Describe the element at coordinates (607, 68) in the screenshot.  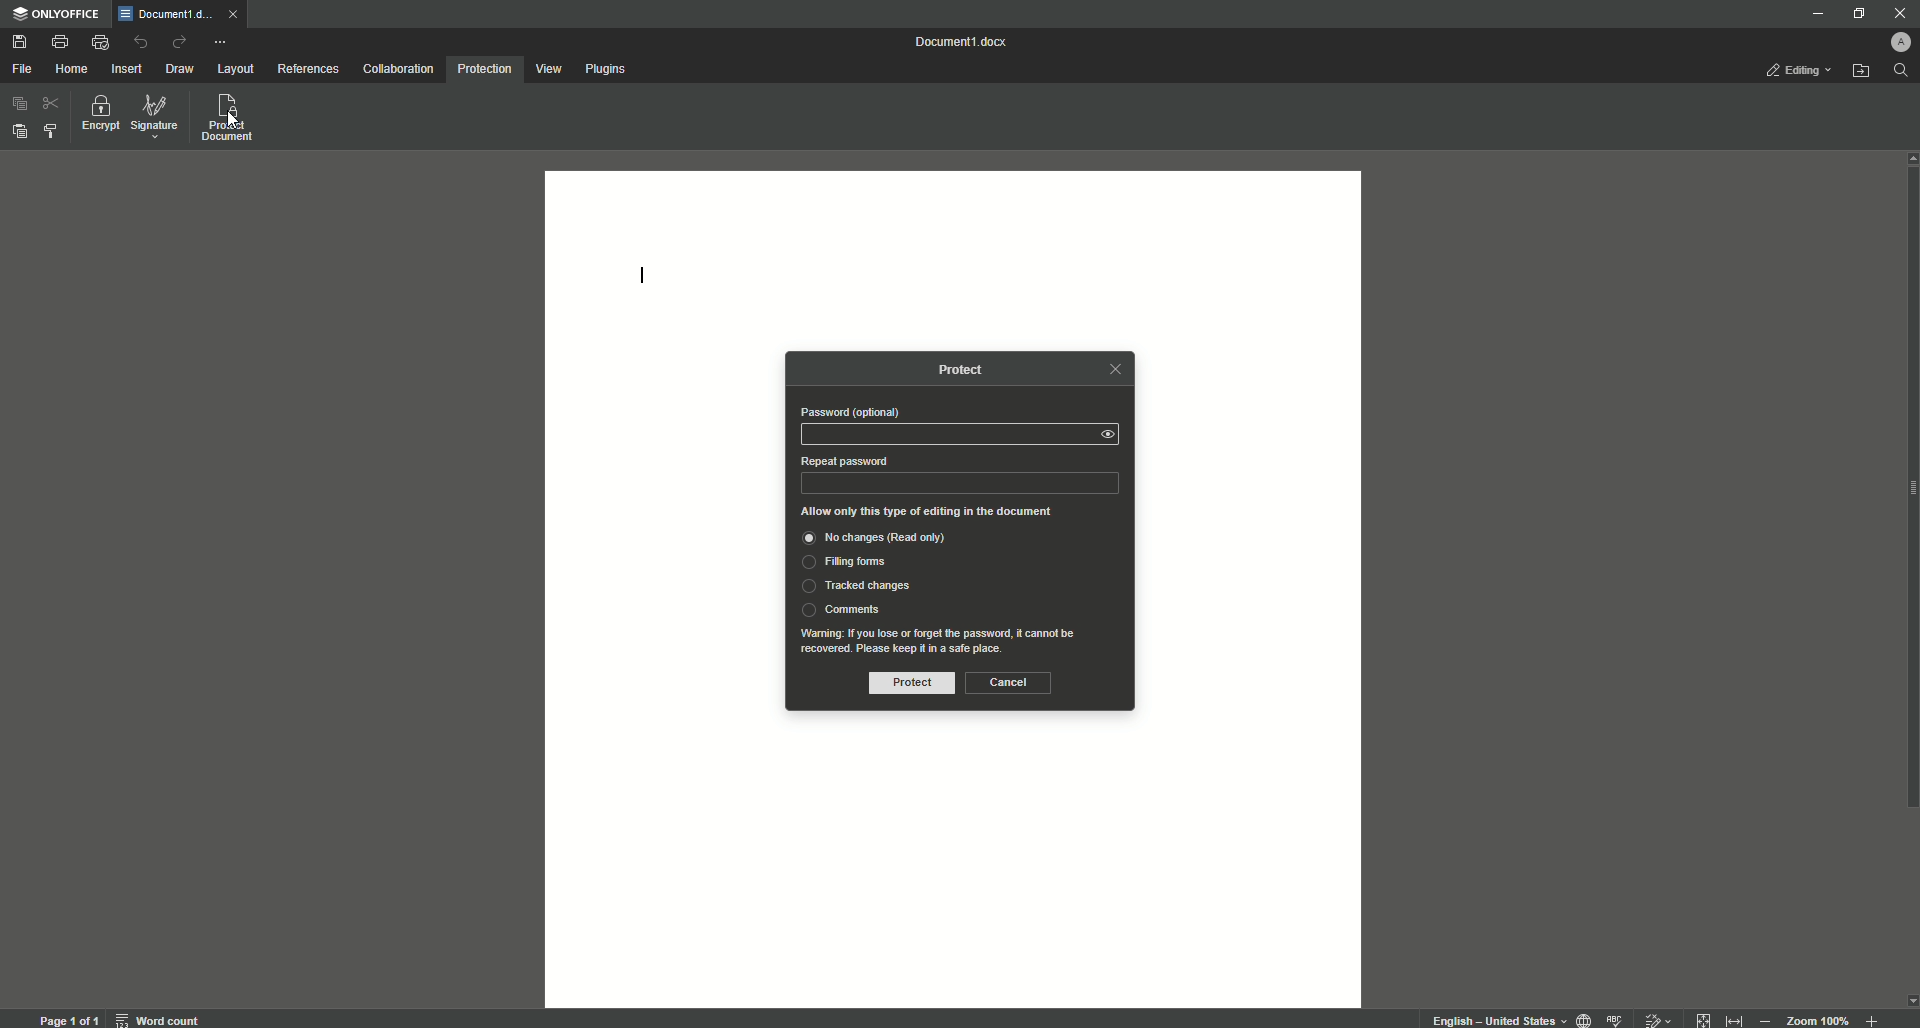
I see `Plugins` at that location.